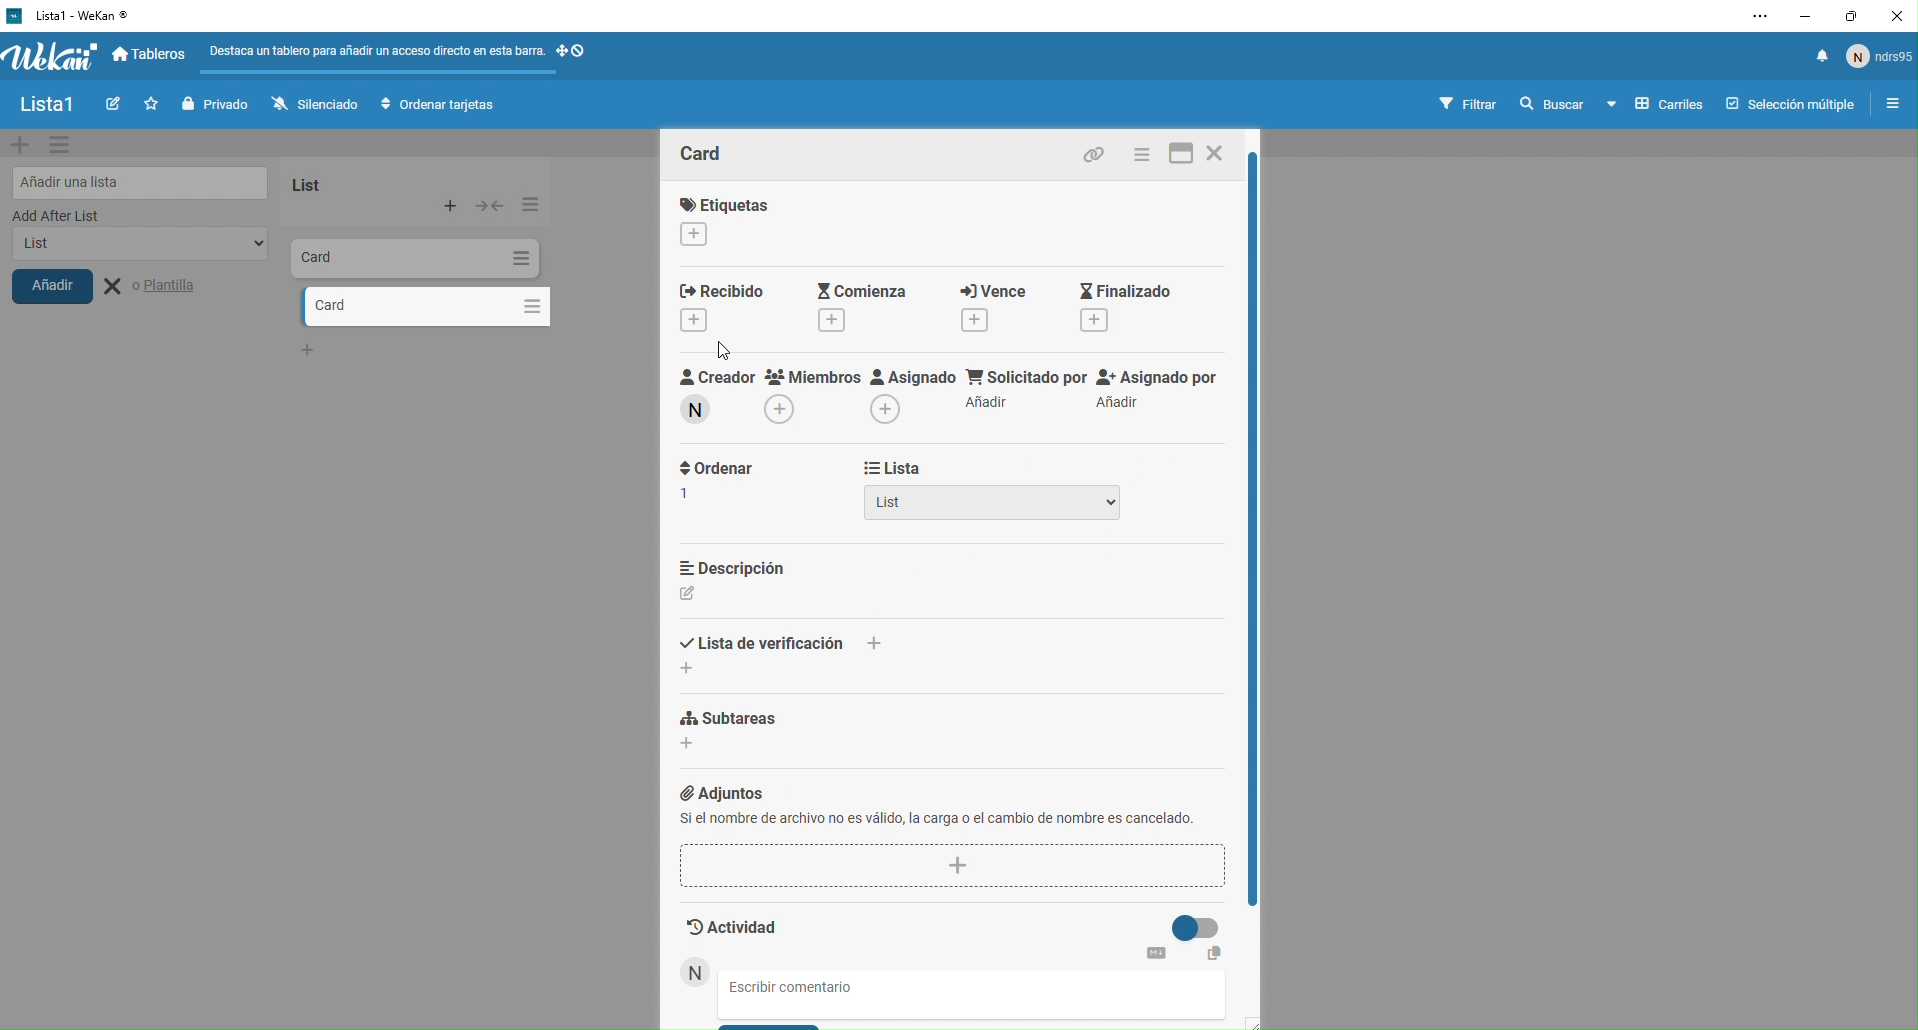  I want to click on Destaca un tablero para afadir un acceso directo en esta bar, so click(375, 49).